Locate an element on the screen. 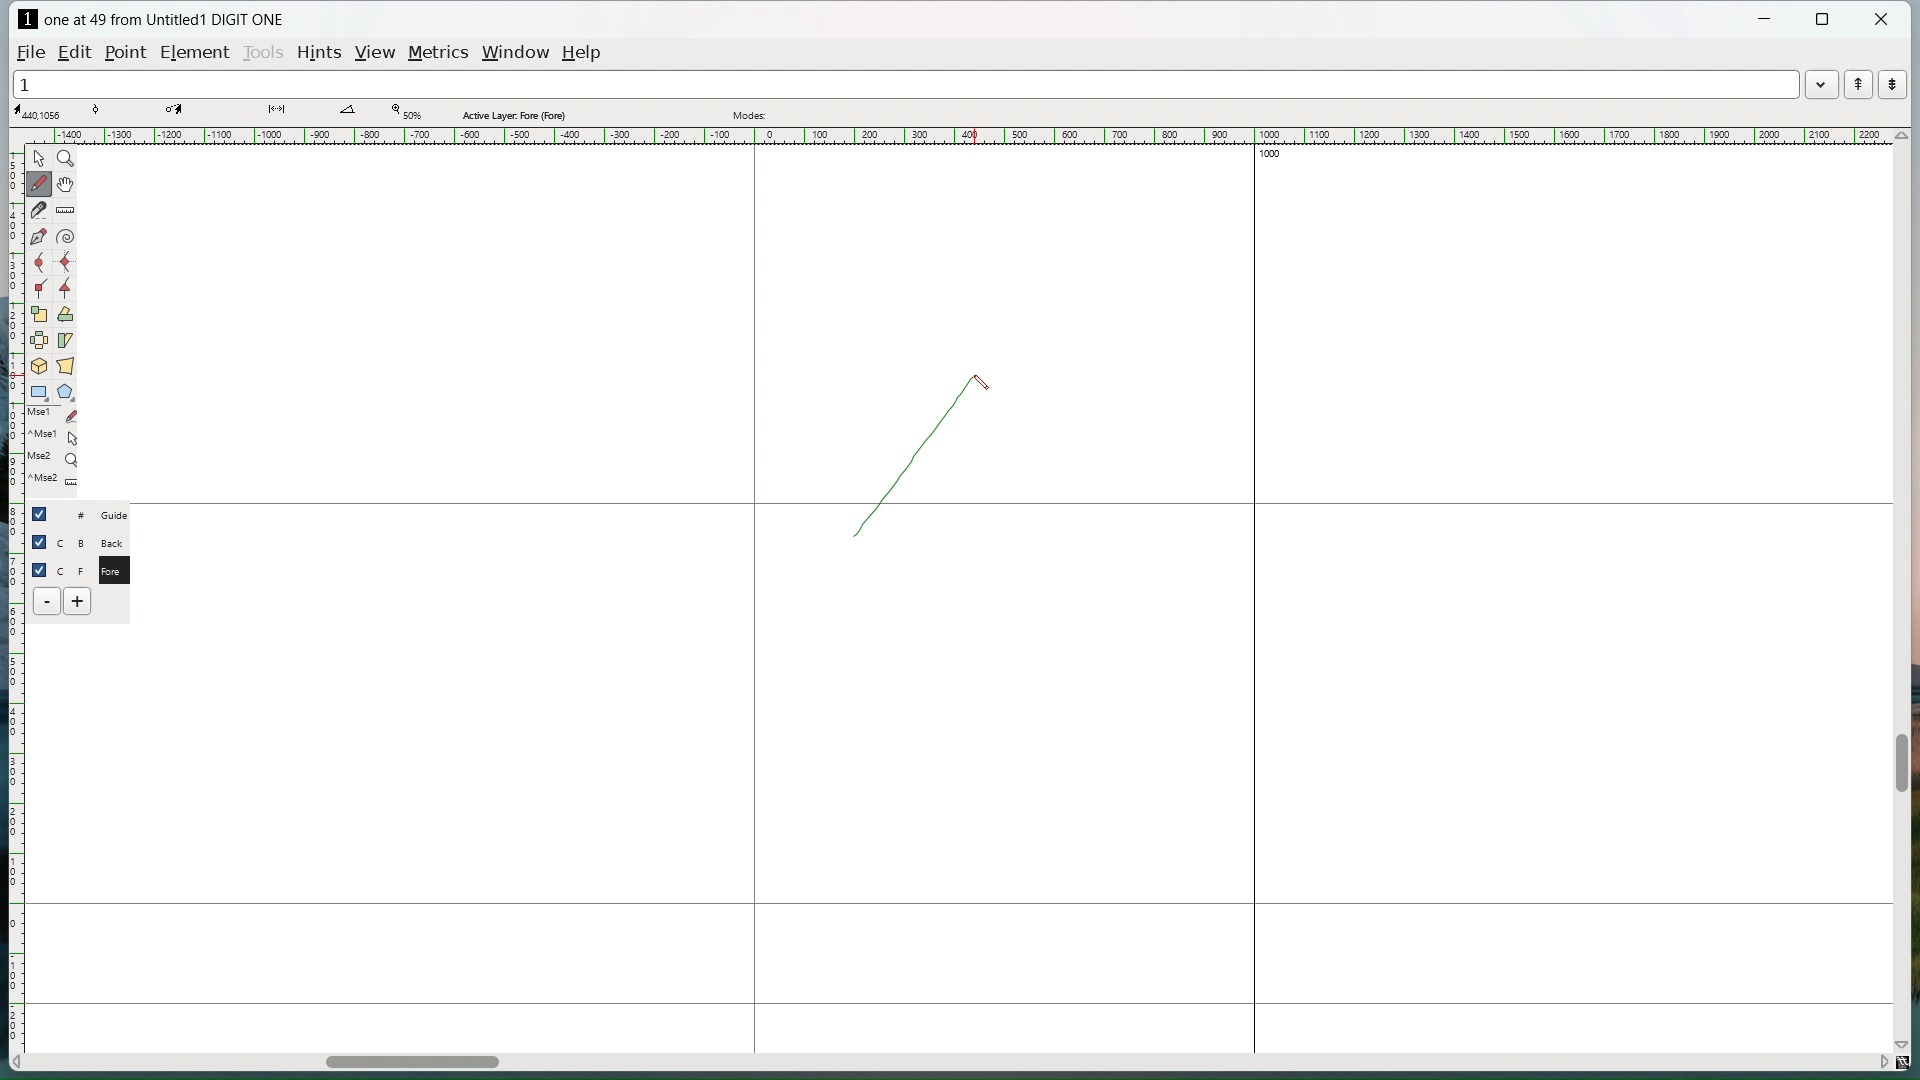  edit is located at coordinates (78, 52).